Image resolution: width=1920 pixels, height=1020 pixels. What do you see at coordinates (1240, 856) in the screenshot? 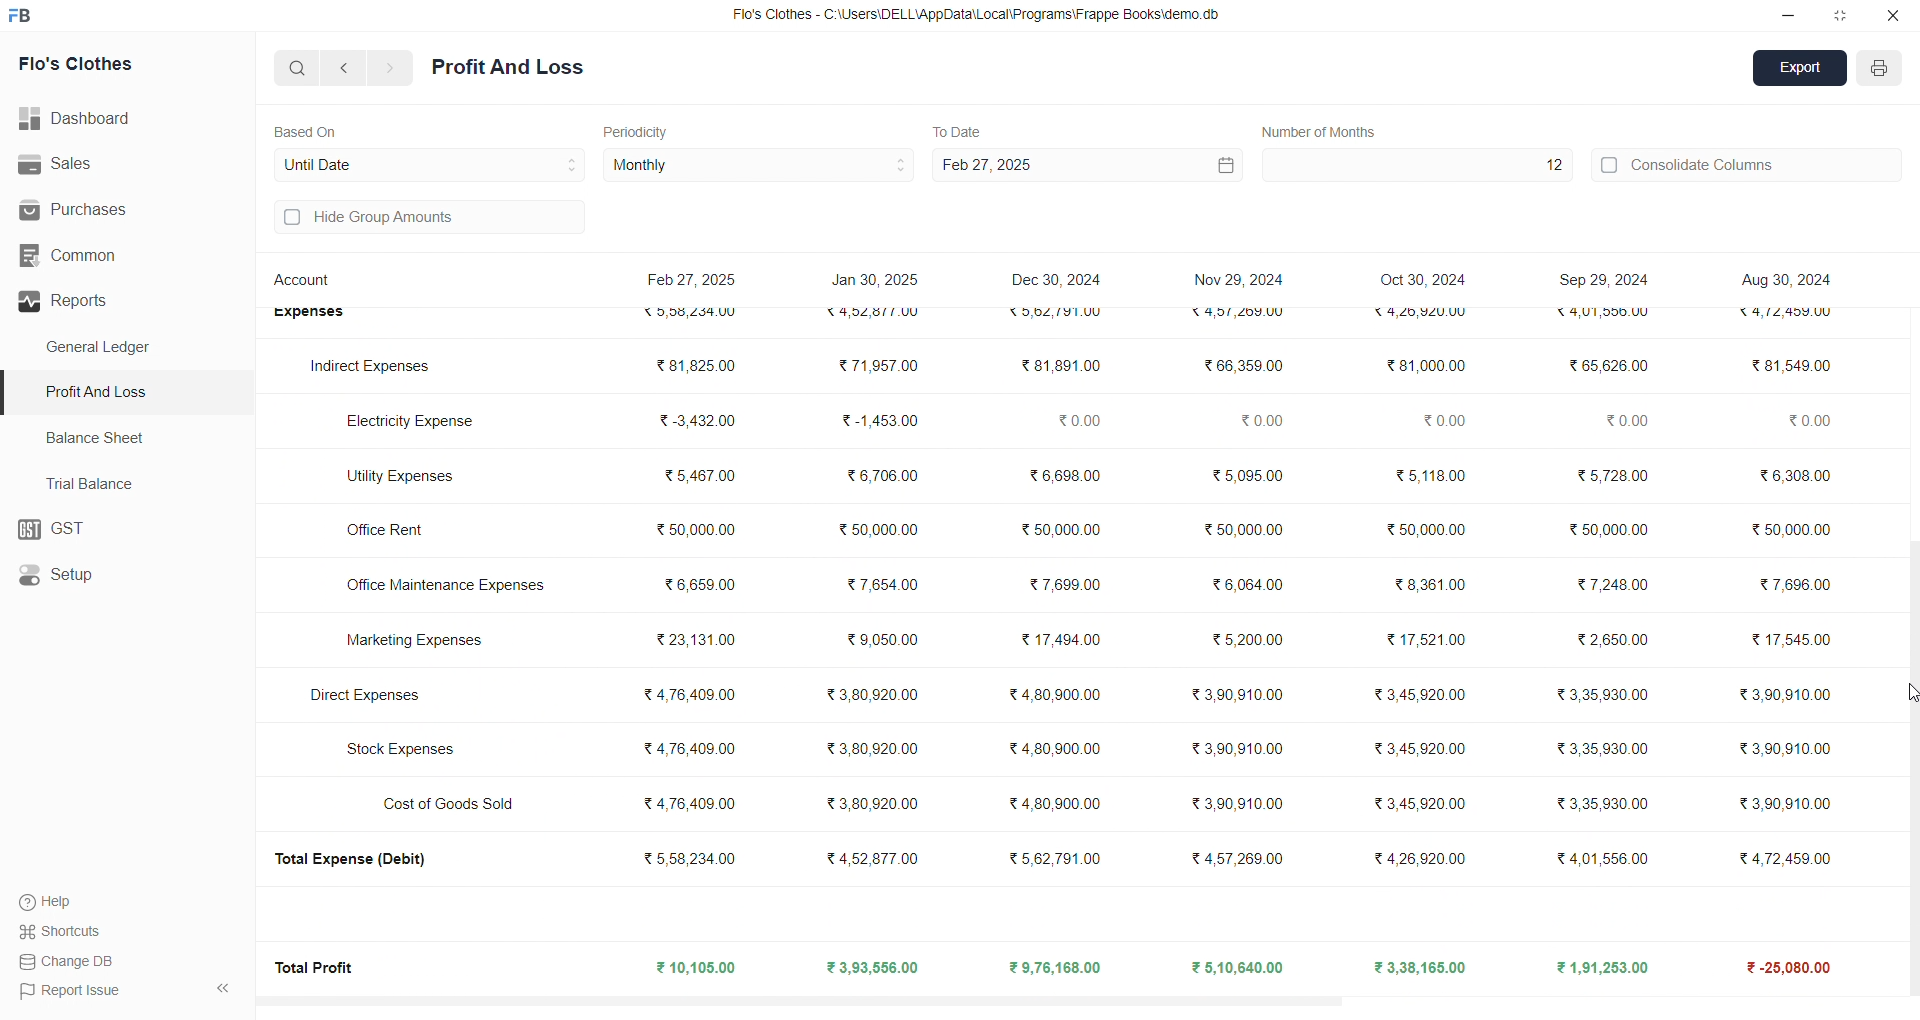
I see `₹4,57,269.00` at bounding box center [1240, 856].